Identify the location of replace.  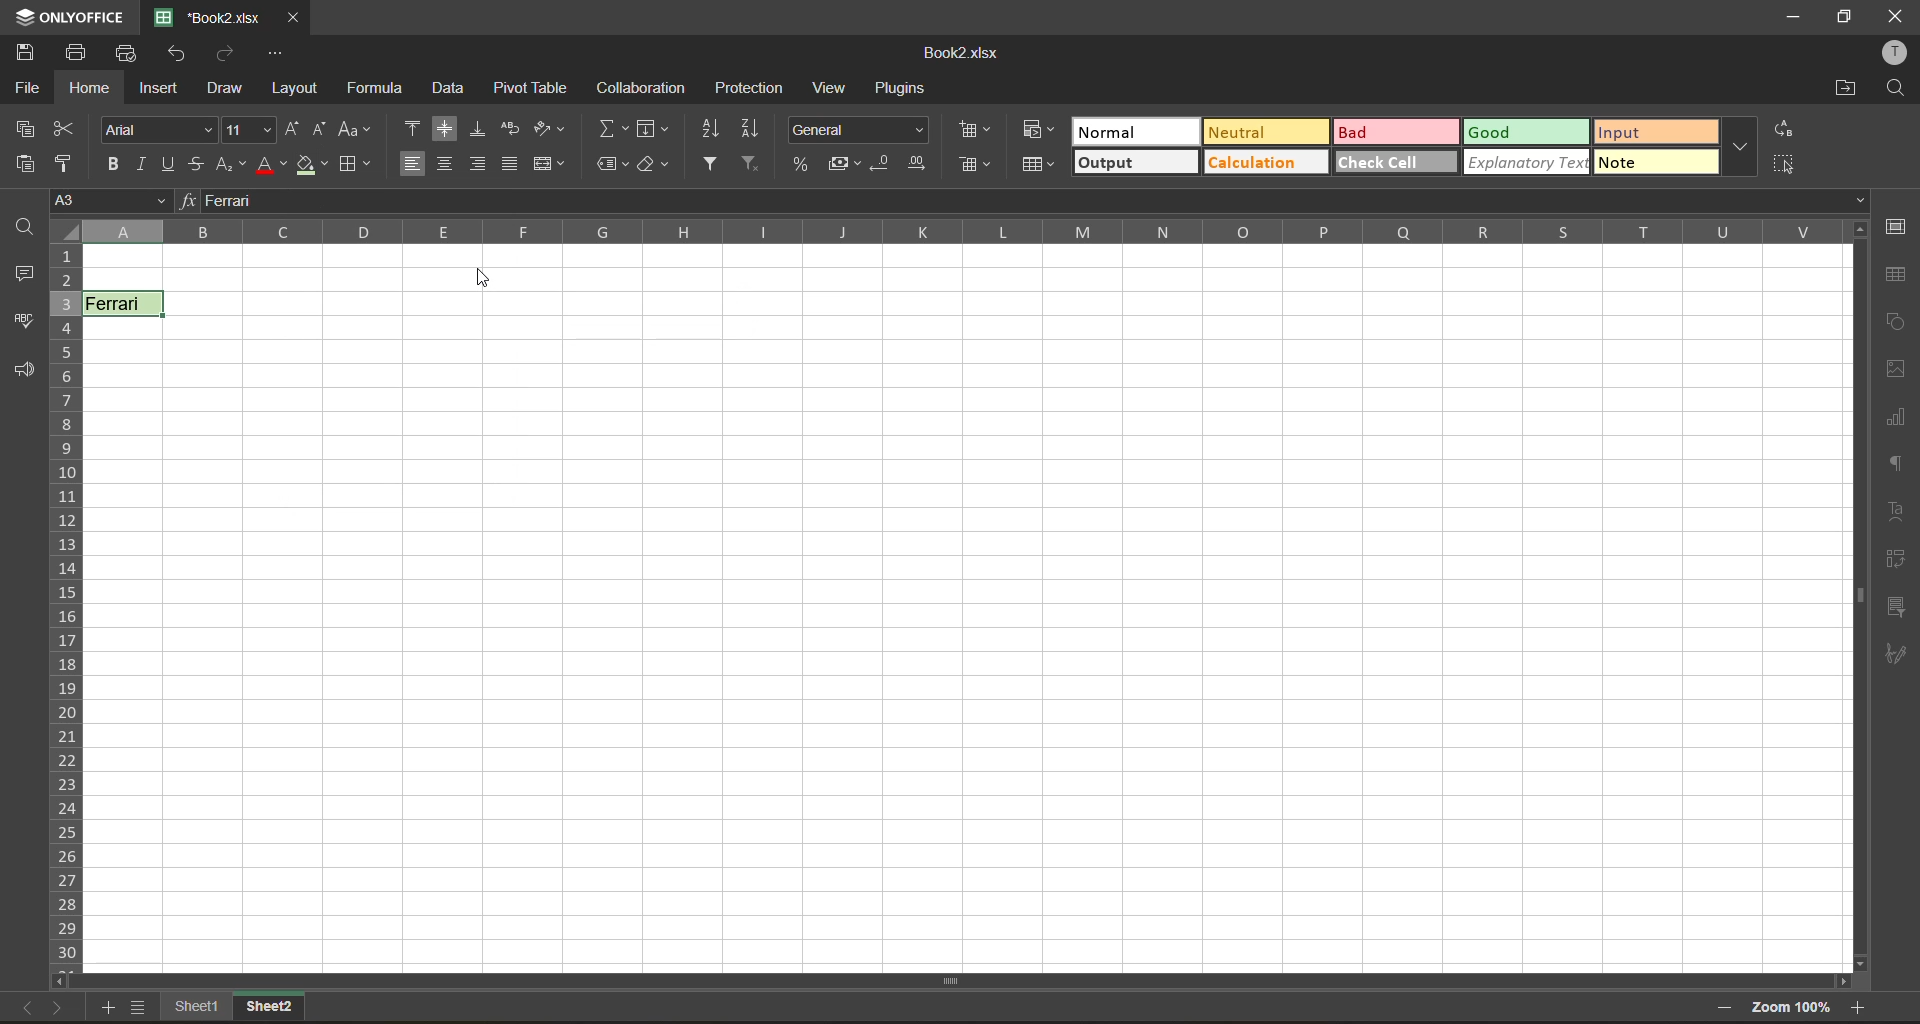
(1784, 130).